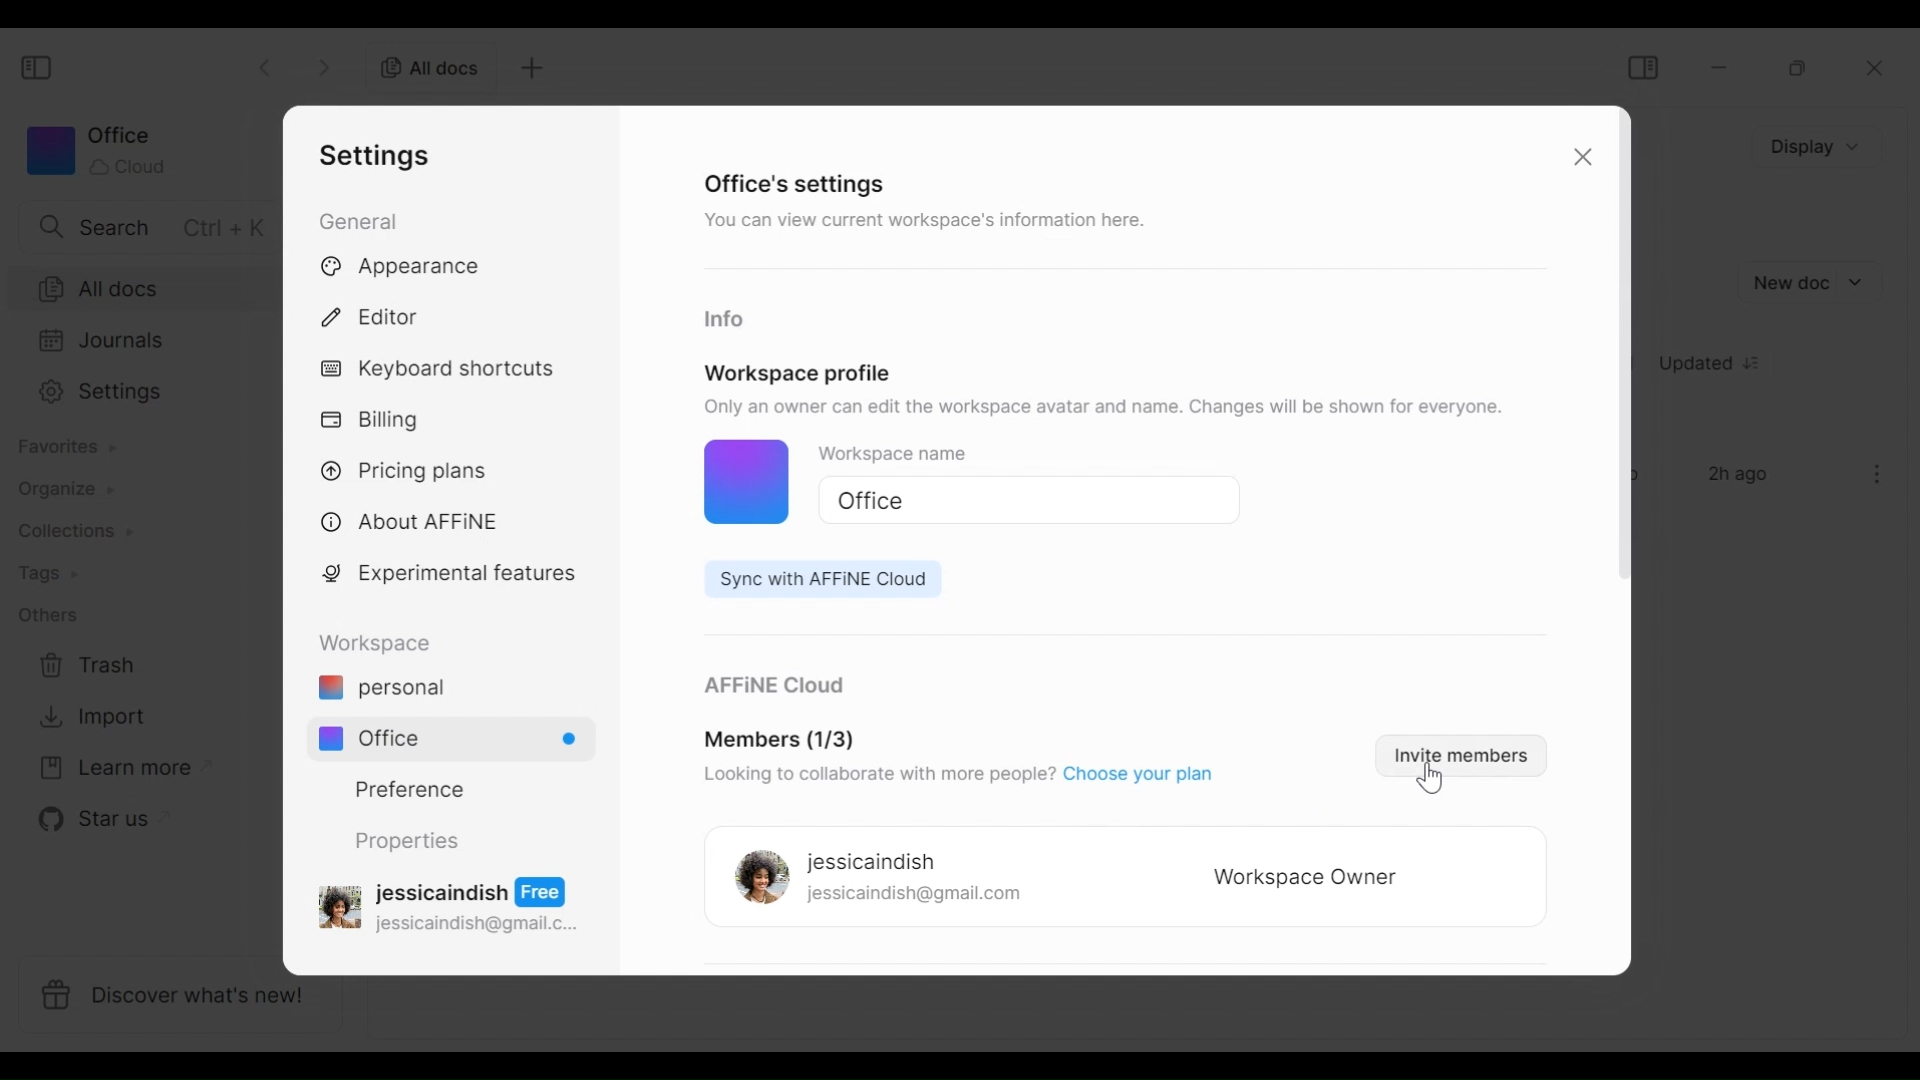 The image size is (1920, 1080). What do you see at coordinates (412, 469) in the screenshot?
I see `Pricing plans` at bounding box center [412, 469].